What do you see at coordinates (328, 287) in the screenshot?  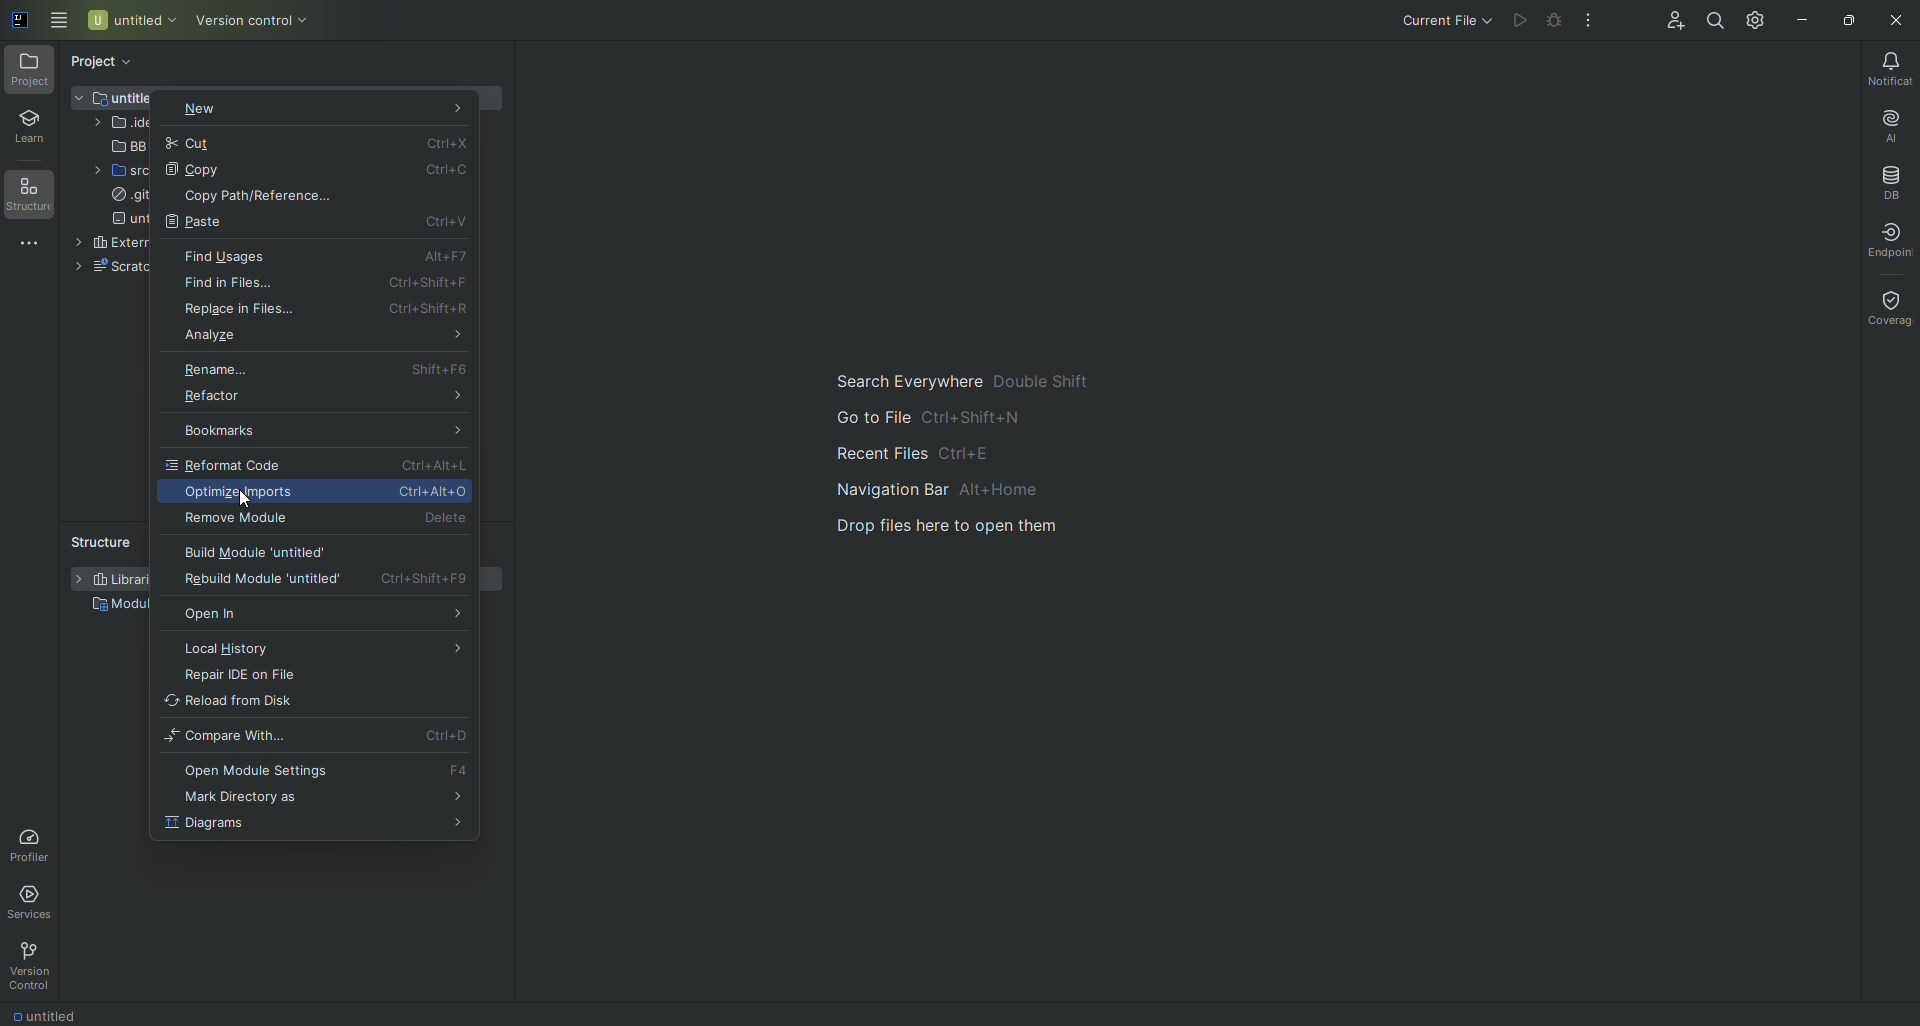 I see `Find in Files` at bounding box center [328, 287].